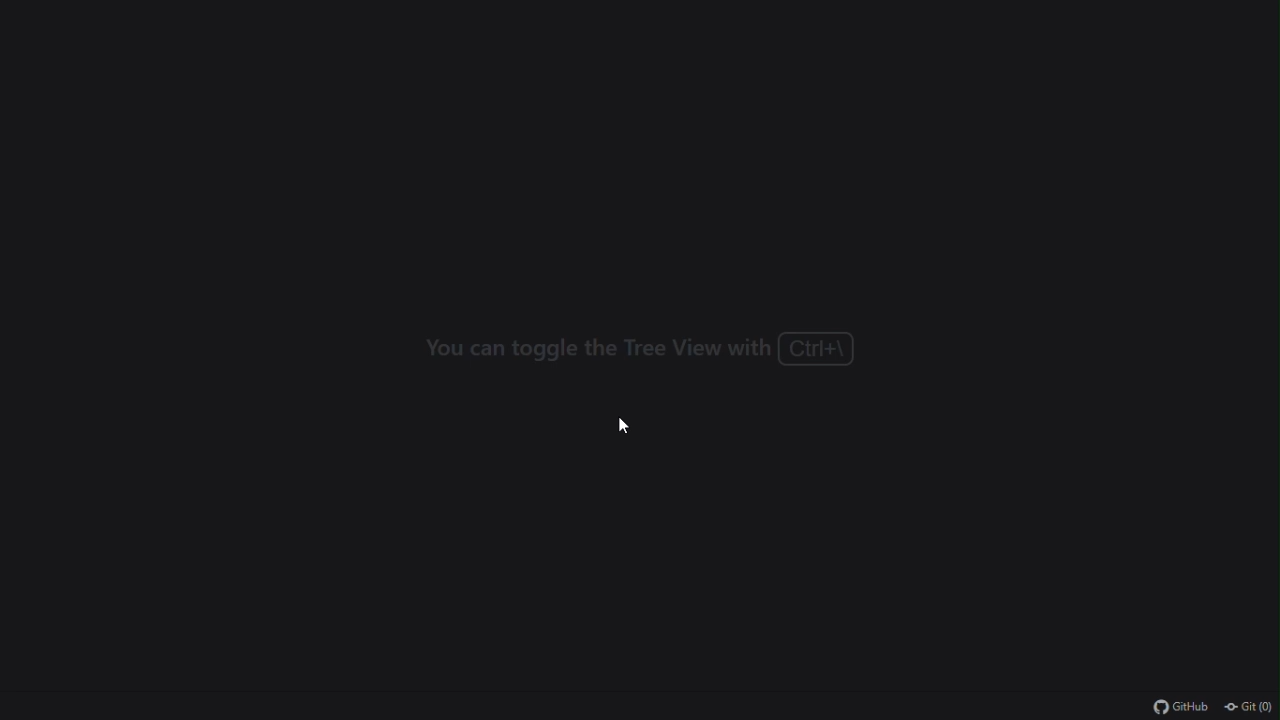 The image size is (1280, 720). What do you see at coordinates (626, 423) in the screenshot?
I see `cursor` at bounding box center [626, 423].